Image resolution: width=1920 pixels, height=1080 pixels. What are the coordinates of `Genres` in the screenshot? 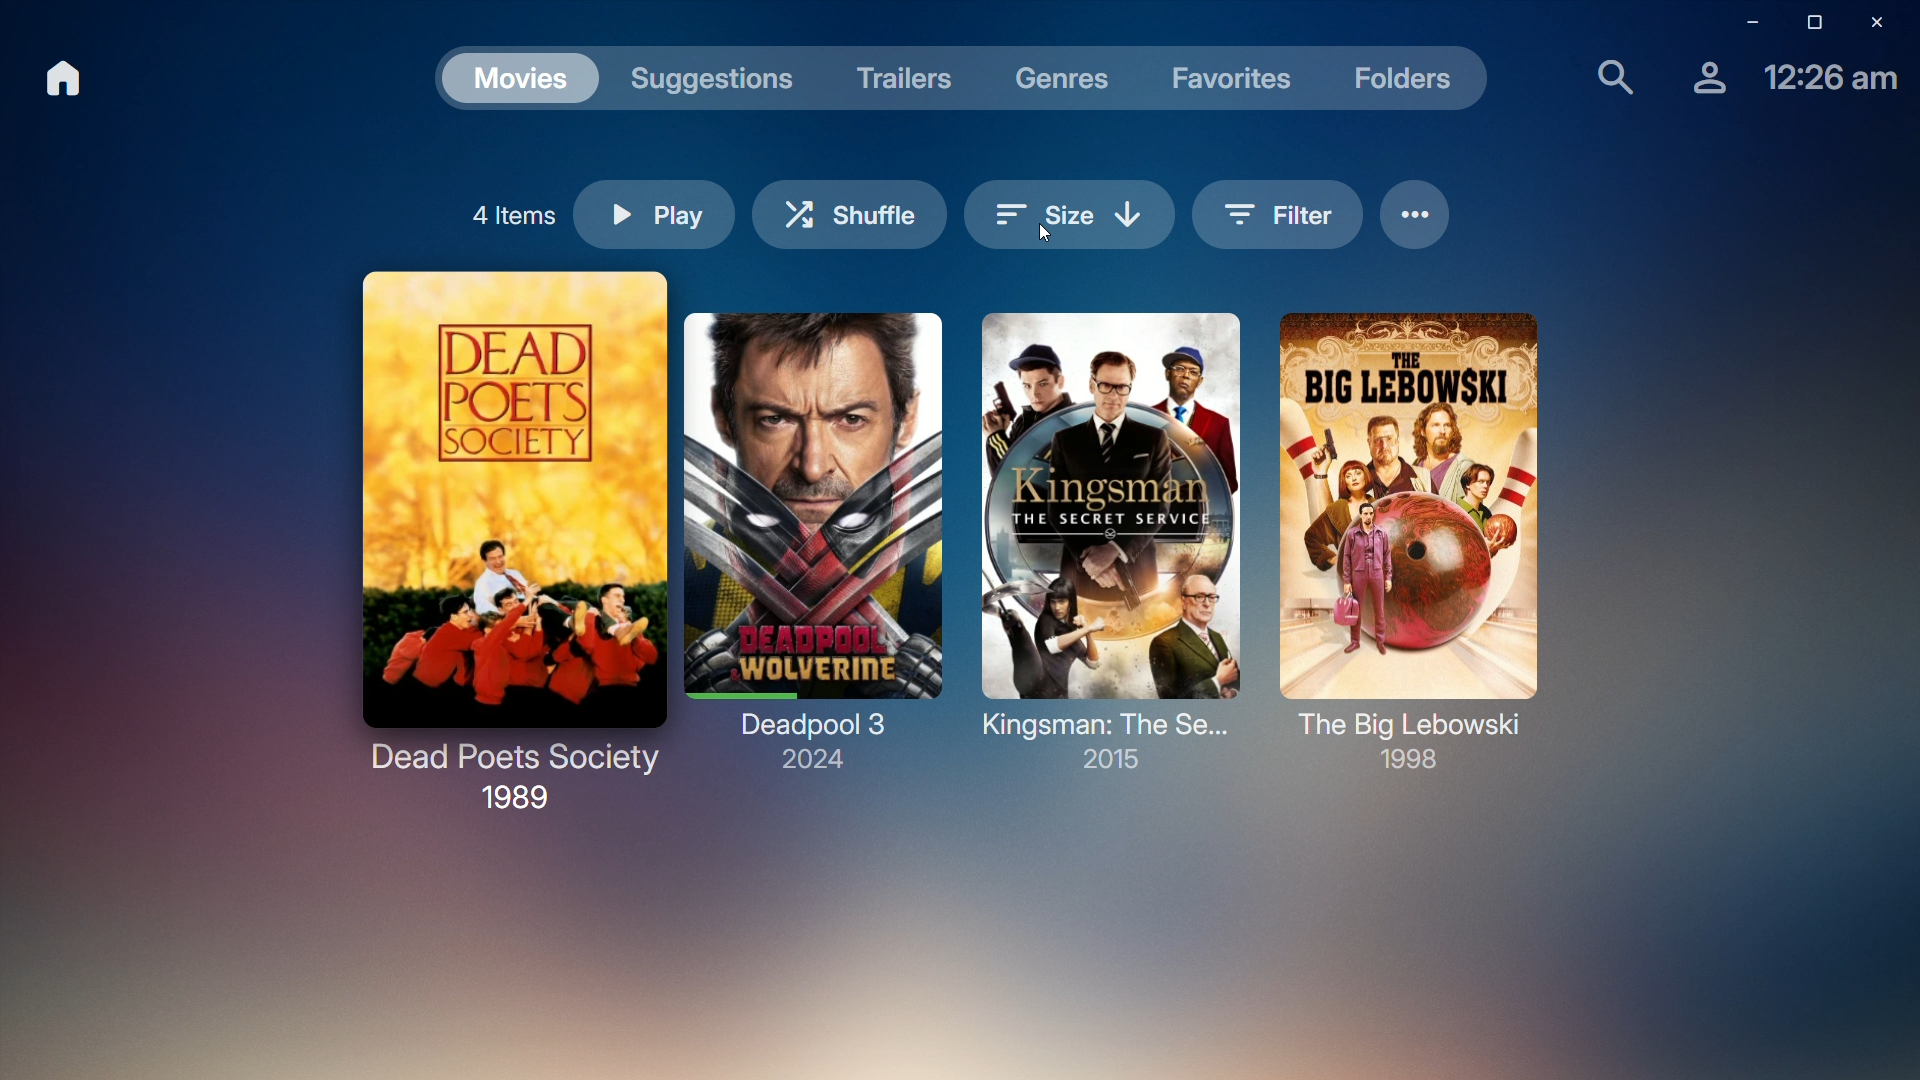 It's located at (1063, 77).